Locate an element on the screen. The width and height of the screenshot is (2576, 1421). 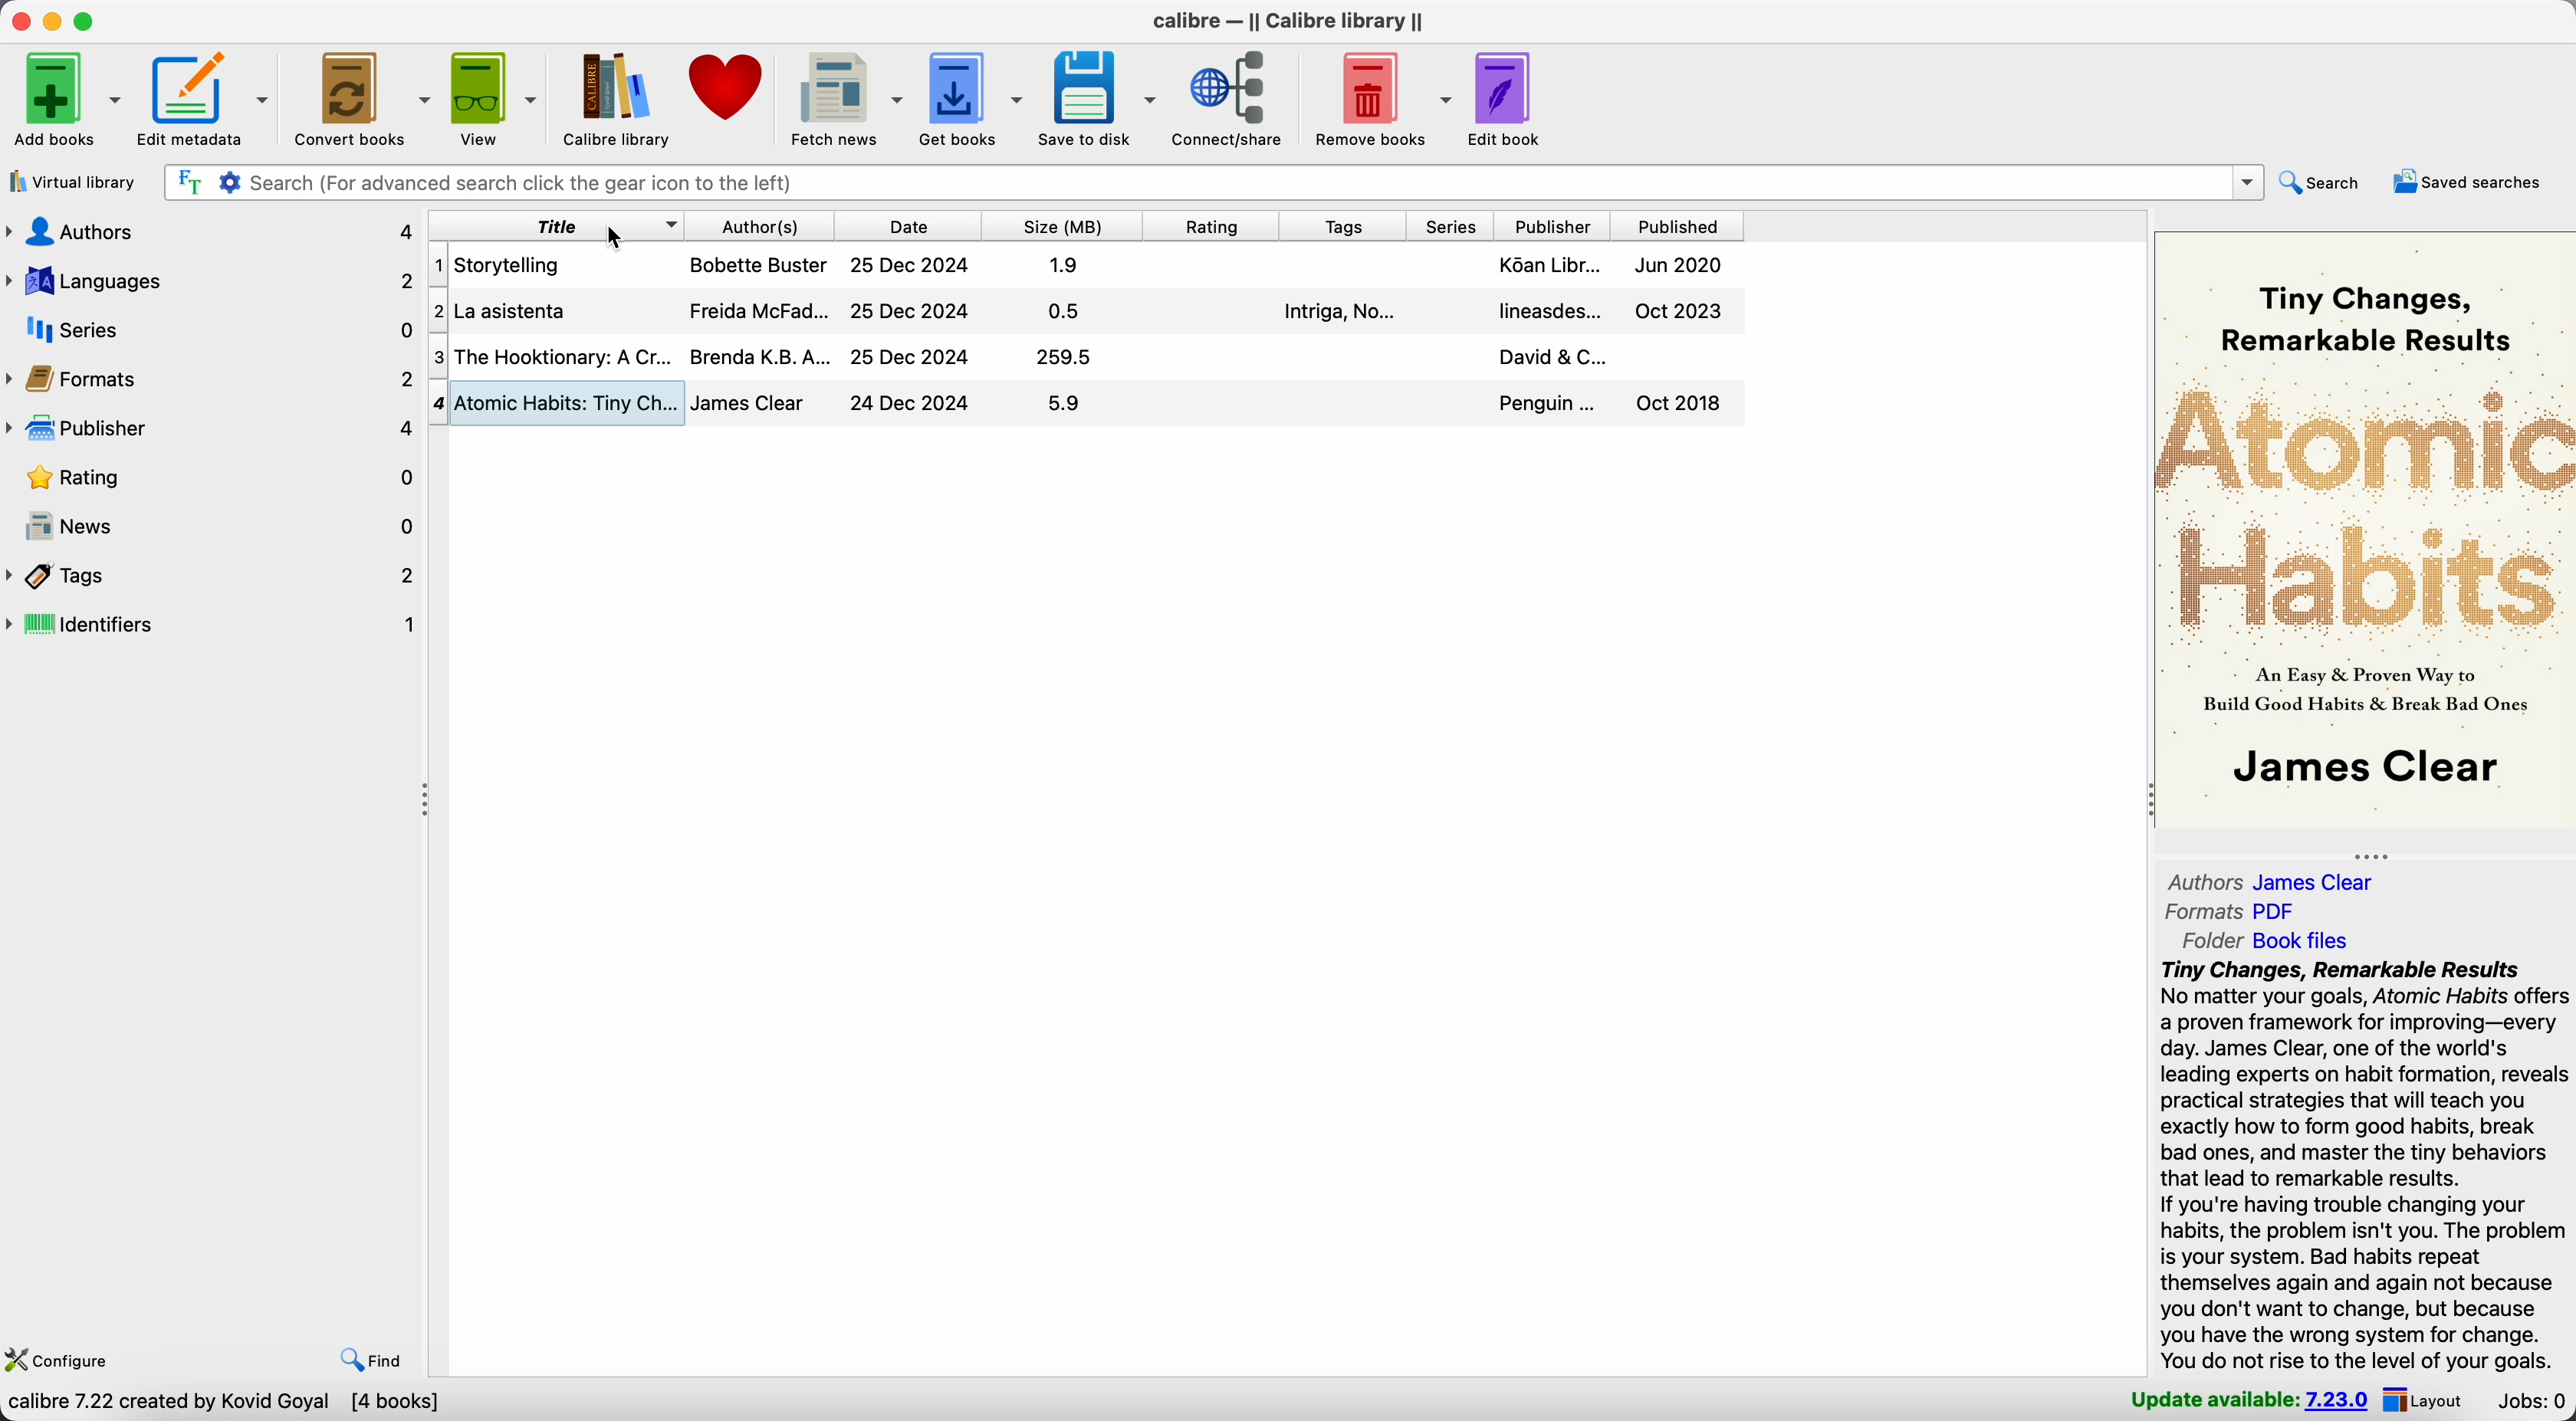
add books is located at coordinates (66, 100).